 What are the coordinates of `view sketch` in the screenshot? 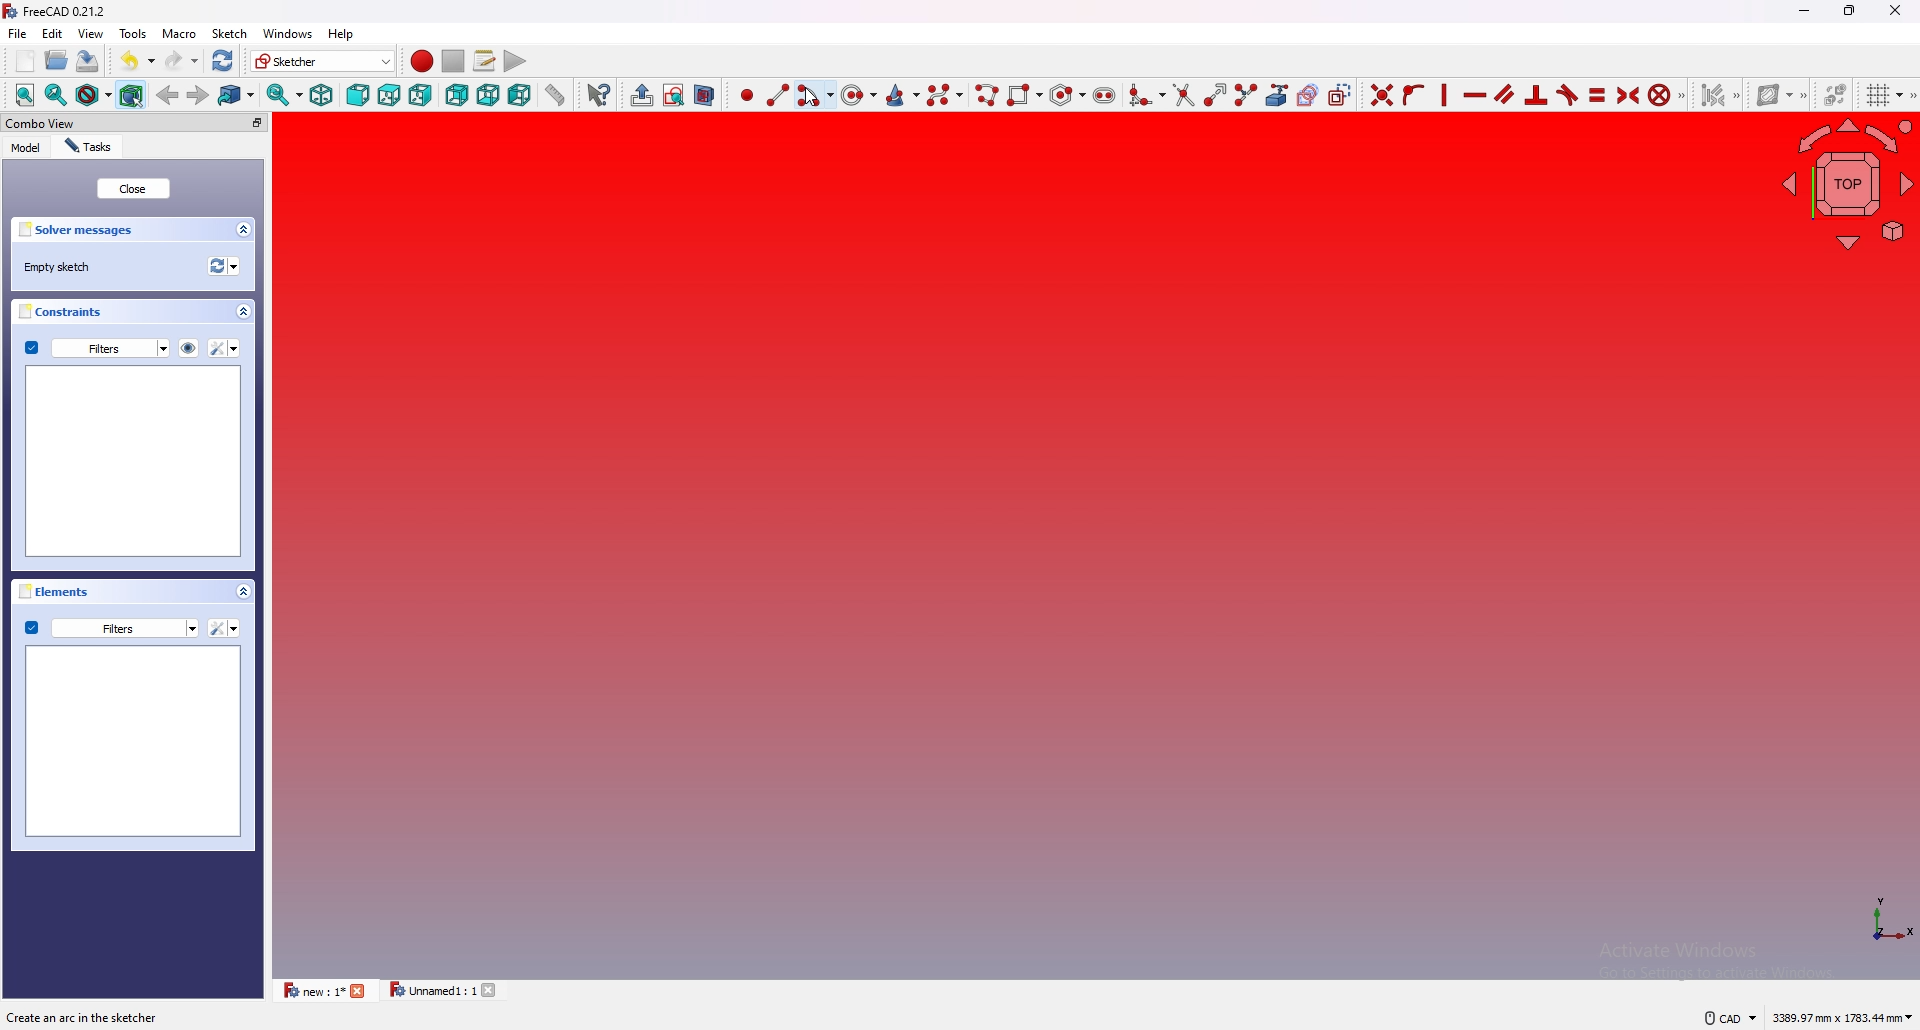 It's located at (674, 96).